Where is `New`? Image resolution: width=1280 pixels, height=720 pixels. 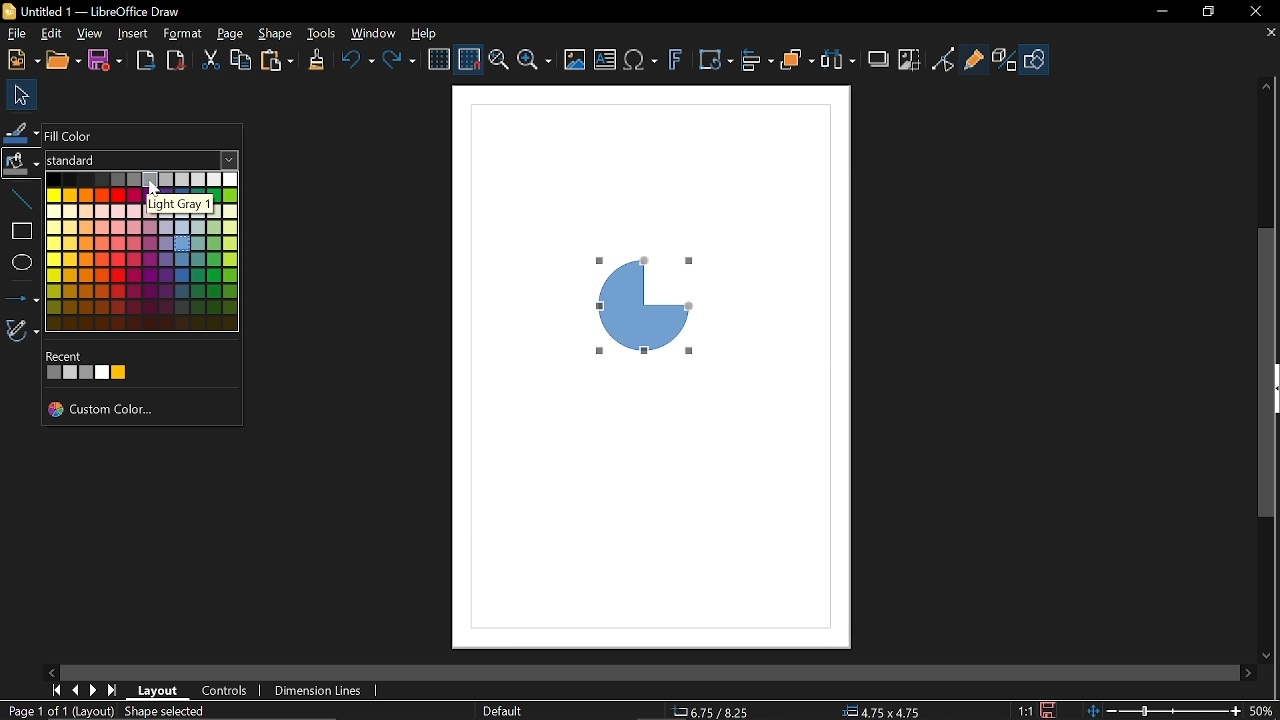
New is located at coordinates (21, 60).